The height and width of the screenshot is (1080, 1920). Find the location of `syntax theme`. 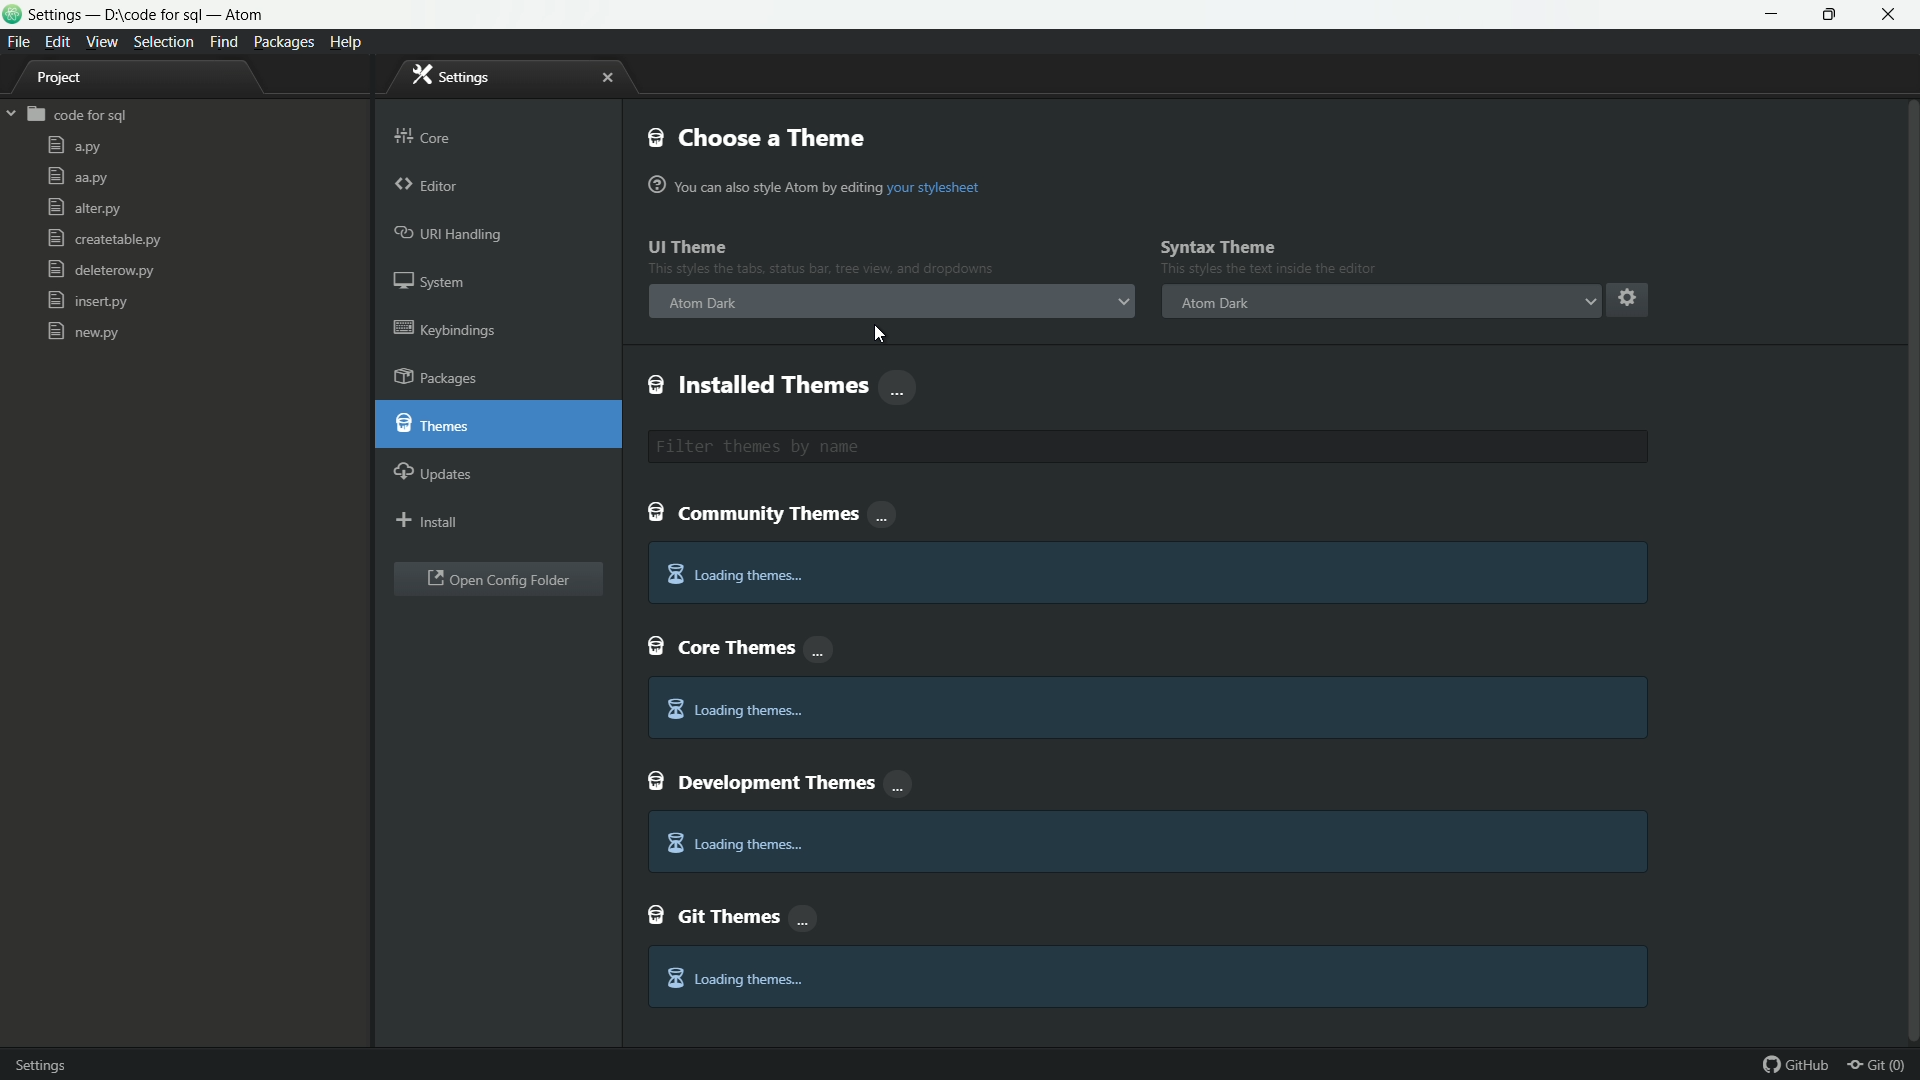

syntax theme is located at coordinates (1218, 246).